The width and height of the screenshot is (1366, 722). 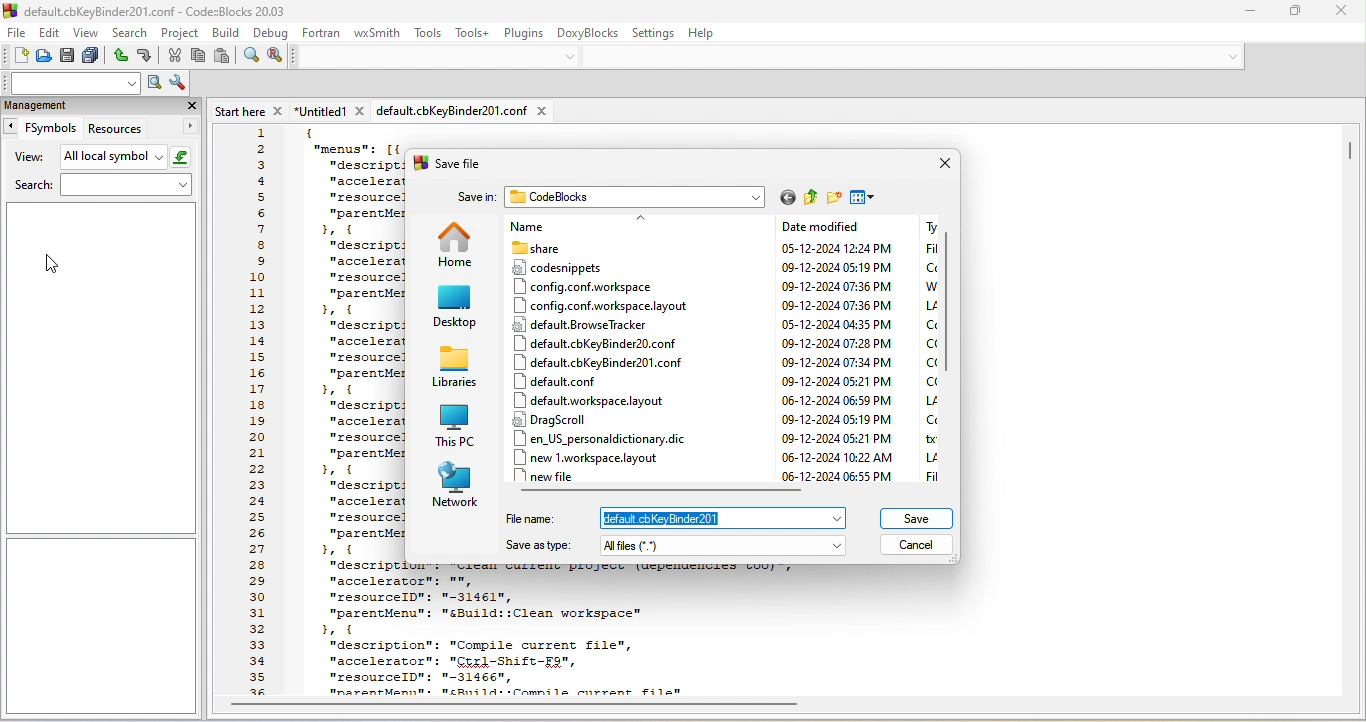 I want to click on search, so click(x=100, y=185).